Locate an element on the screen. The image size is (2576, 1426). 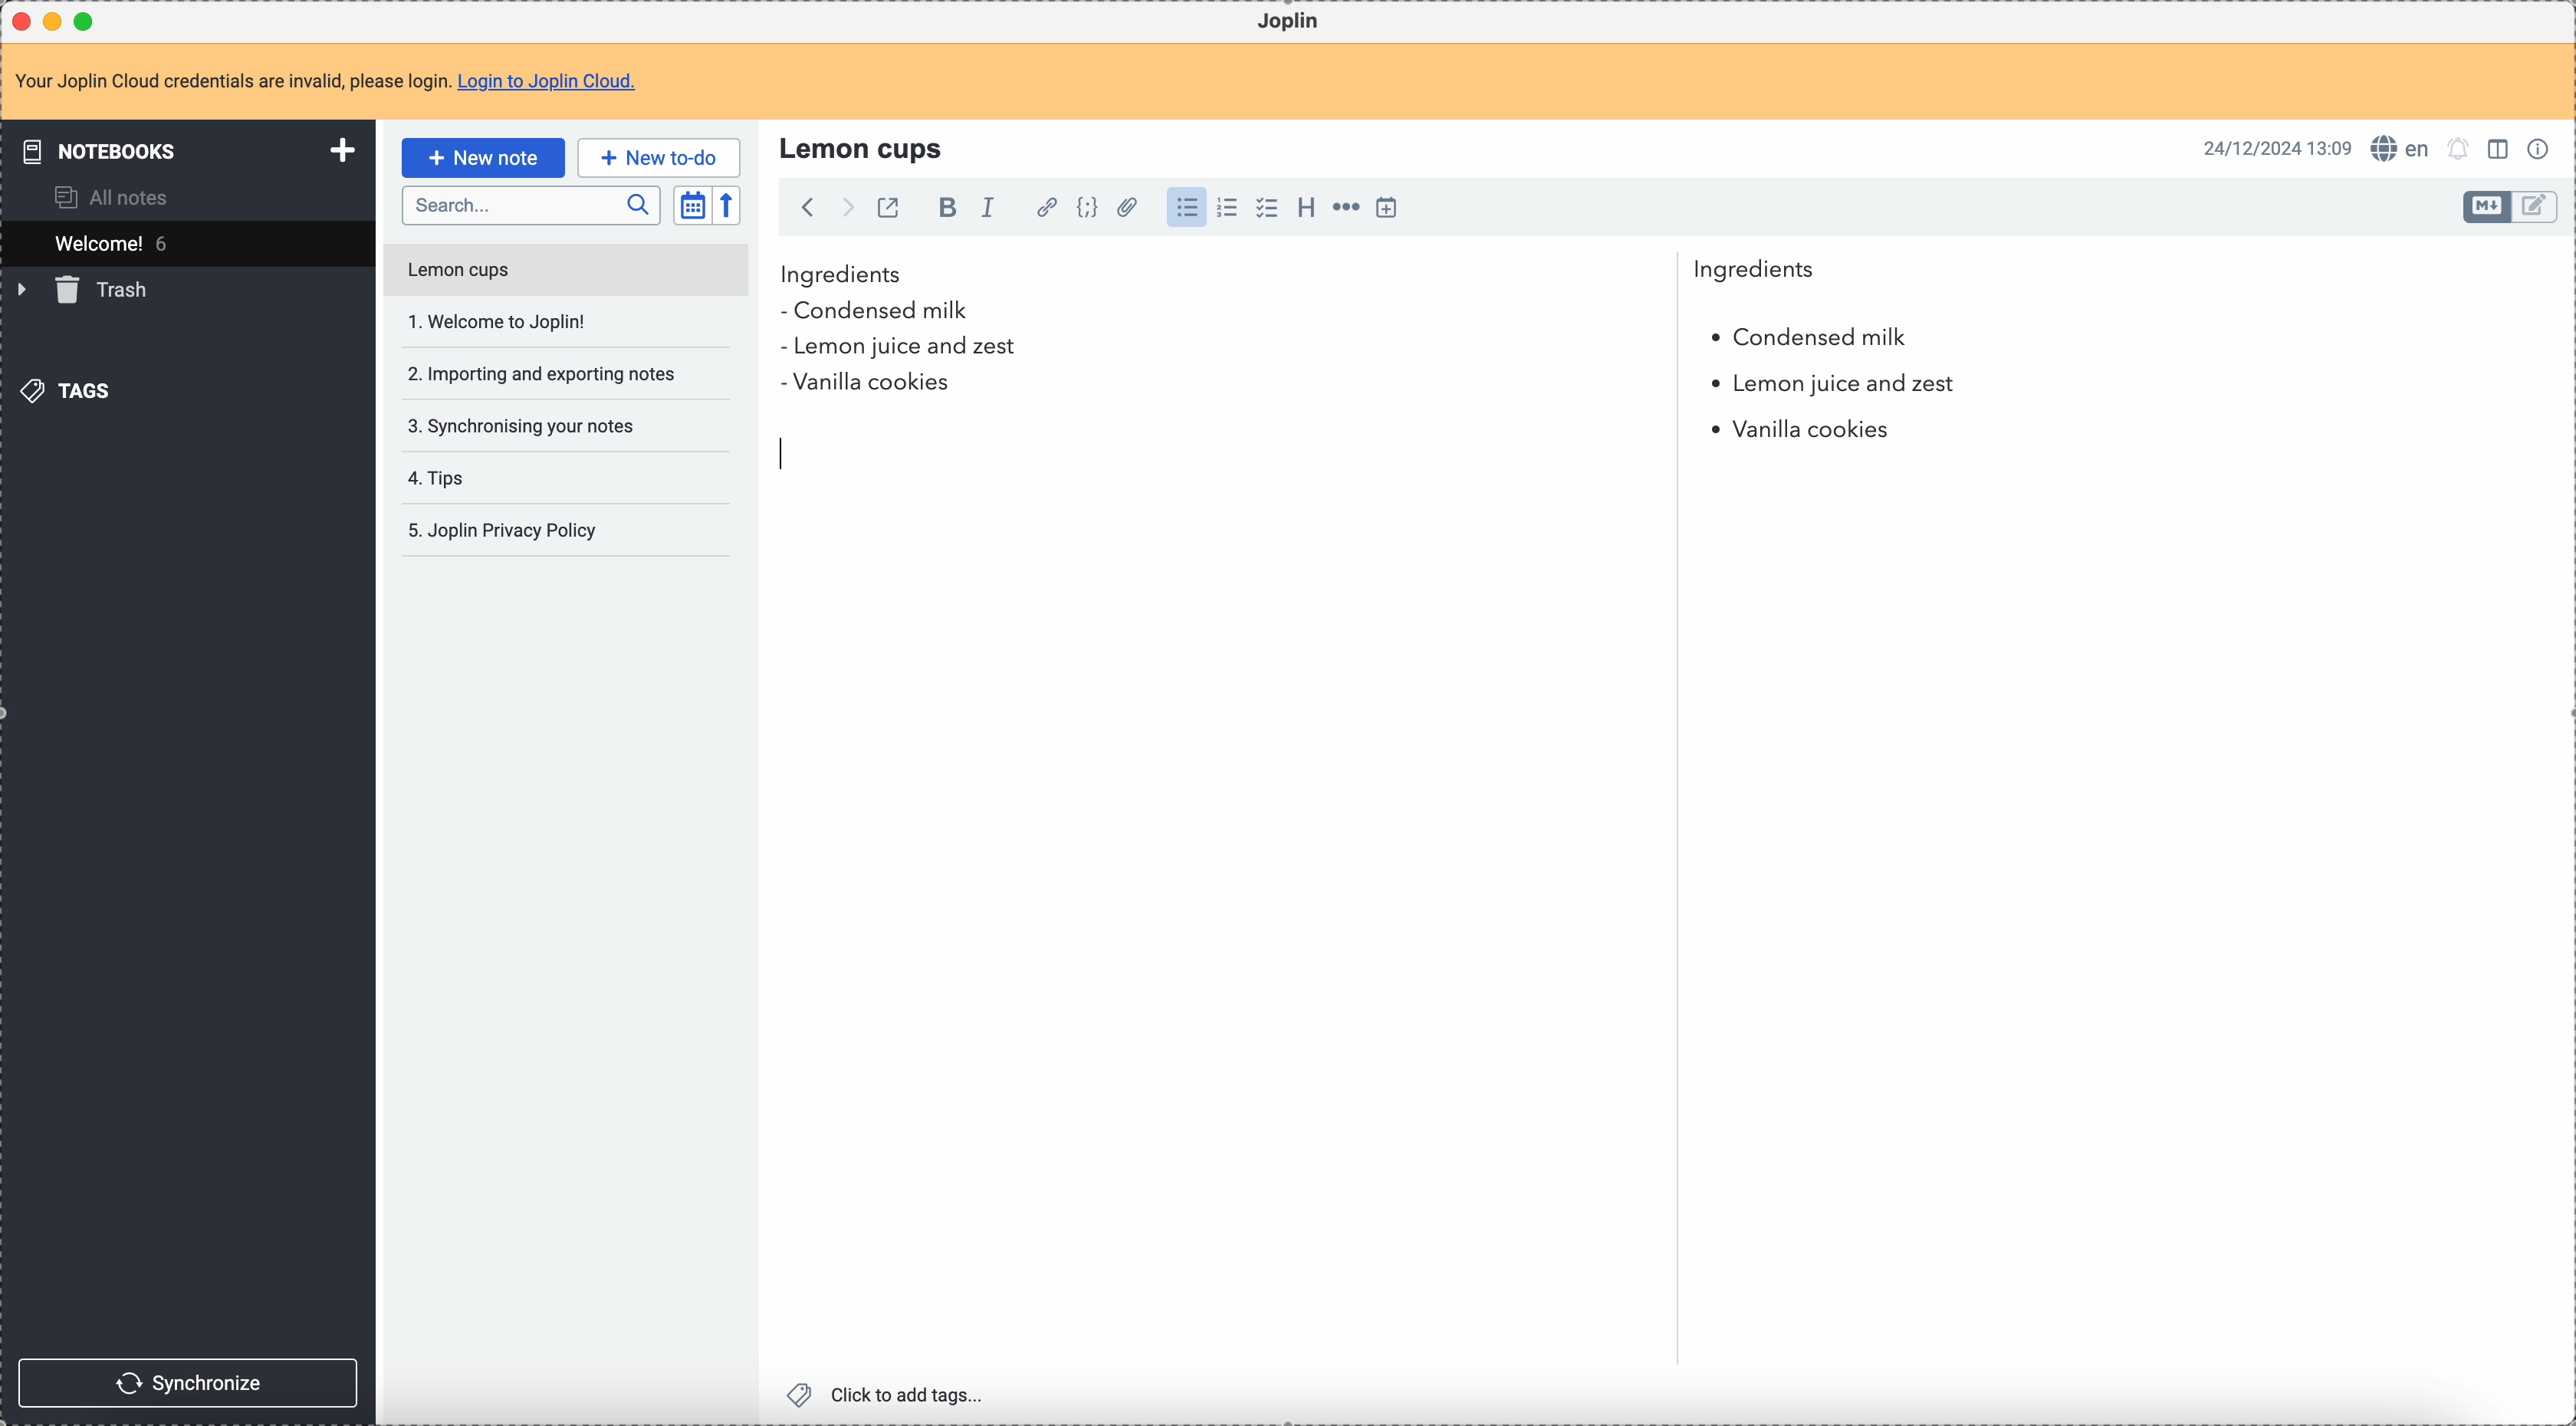
synchronize is located at coordinates (189, 1383).